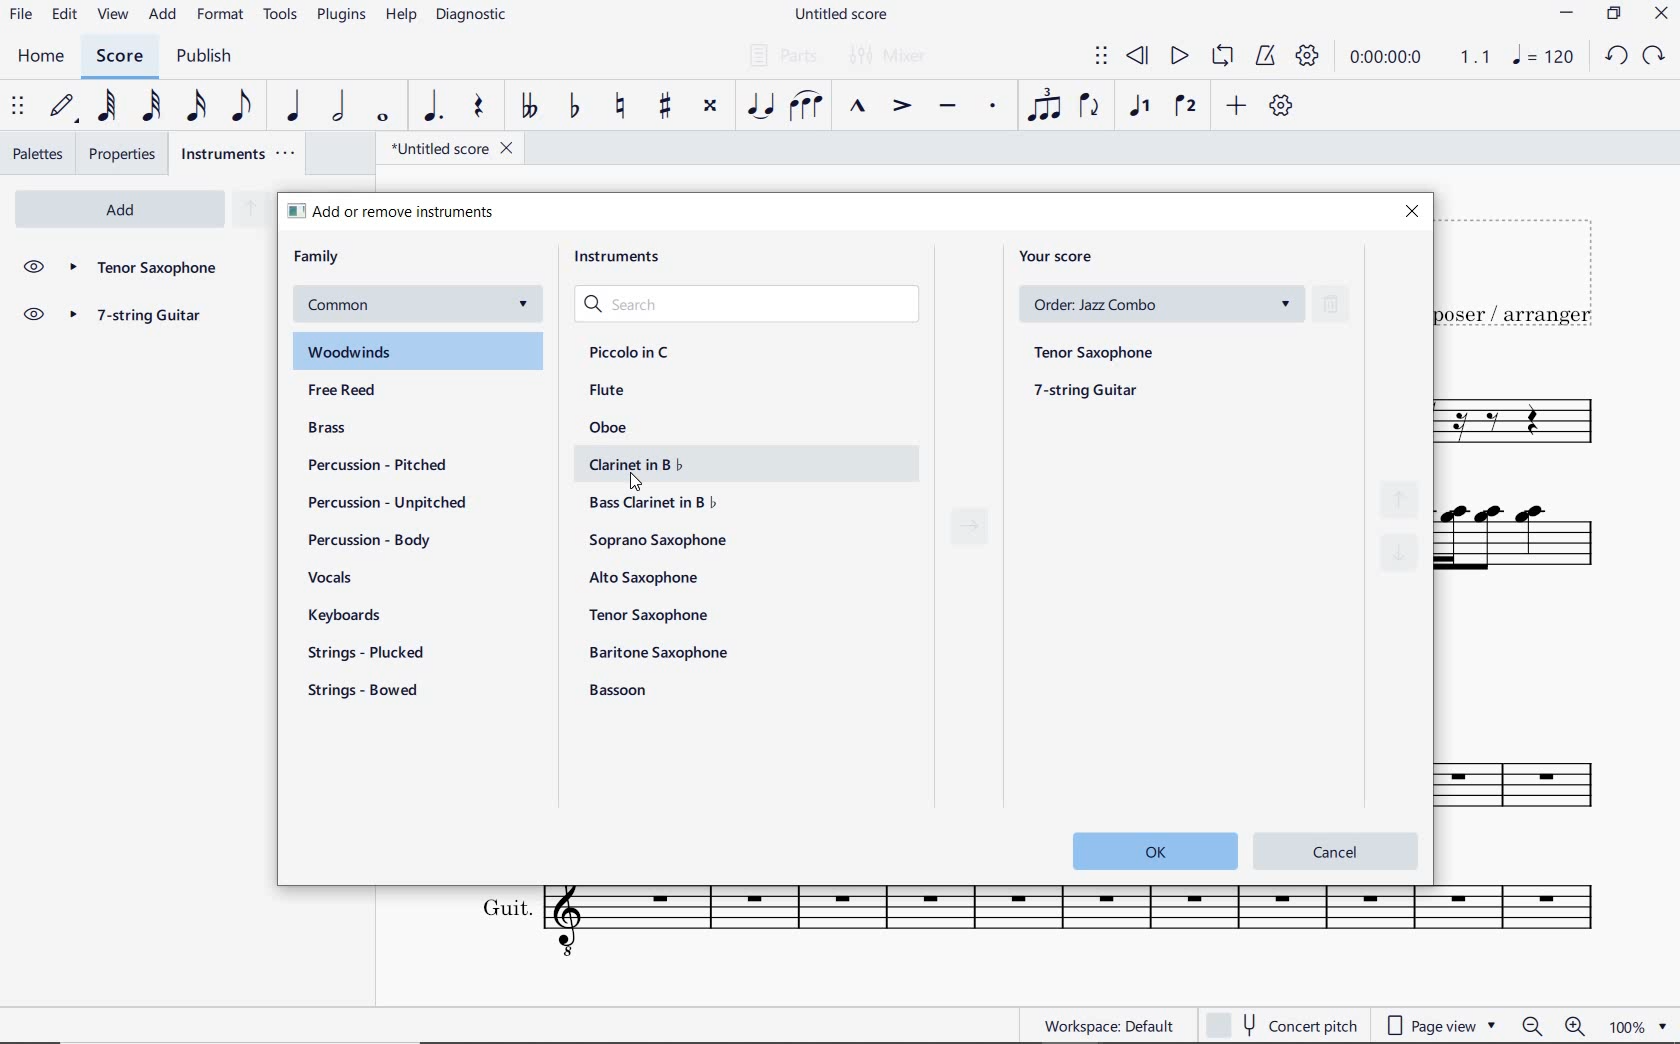 This screenshot has height=1044, width=1680. What do you see at coordinates (652, 614) in the screenshot?
I see `tenor saxophone` at bounding box center [652, 614].